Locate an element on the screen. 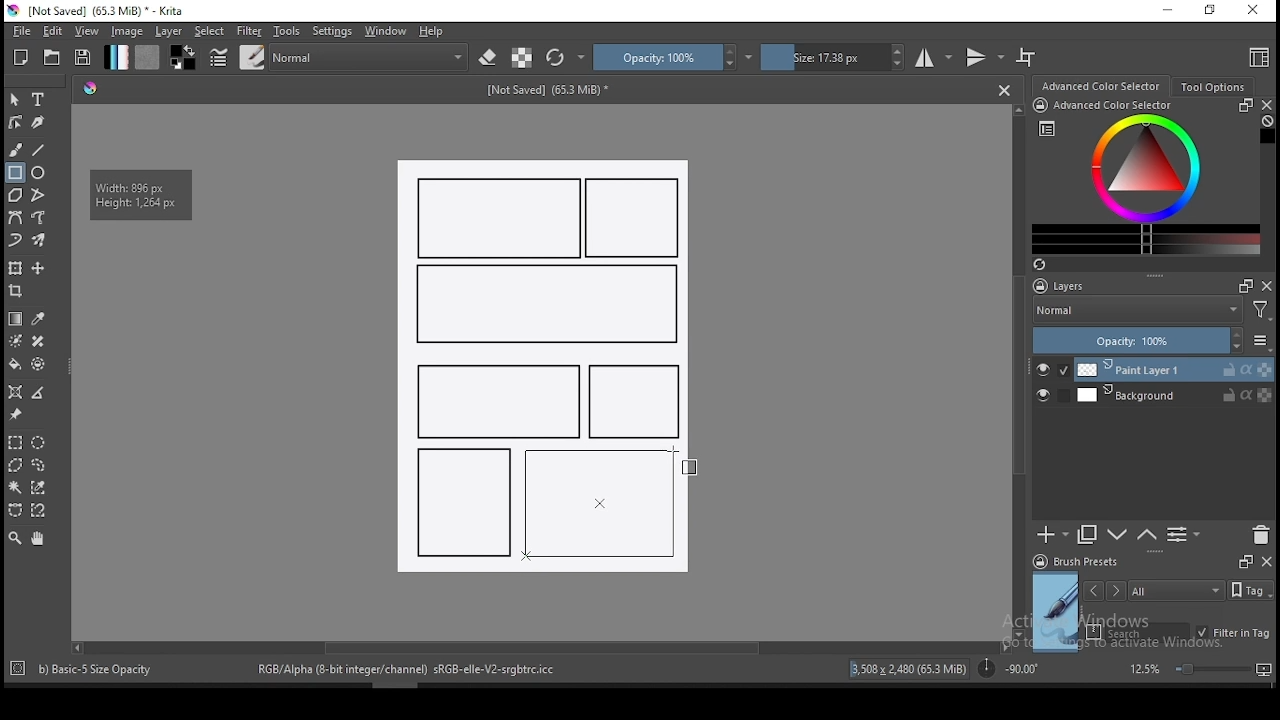 This screenshot has height=720, width=1280.  is located at coordinates (985, 55).